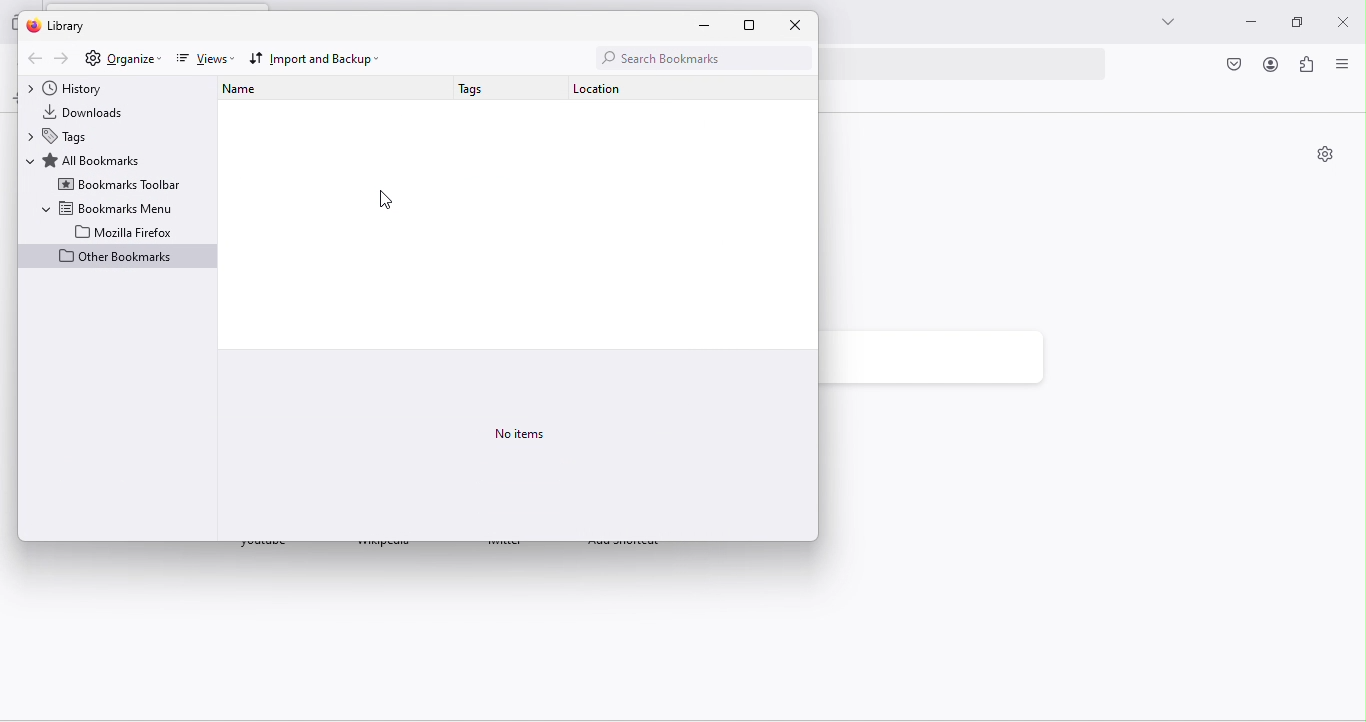 This screenshot has width=1366, height=722. Describe the element at coordinates (1309, 67) in the screenshot. I see `extension` at that location.